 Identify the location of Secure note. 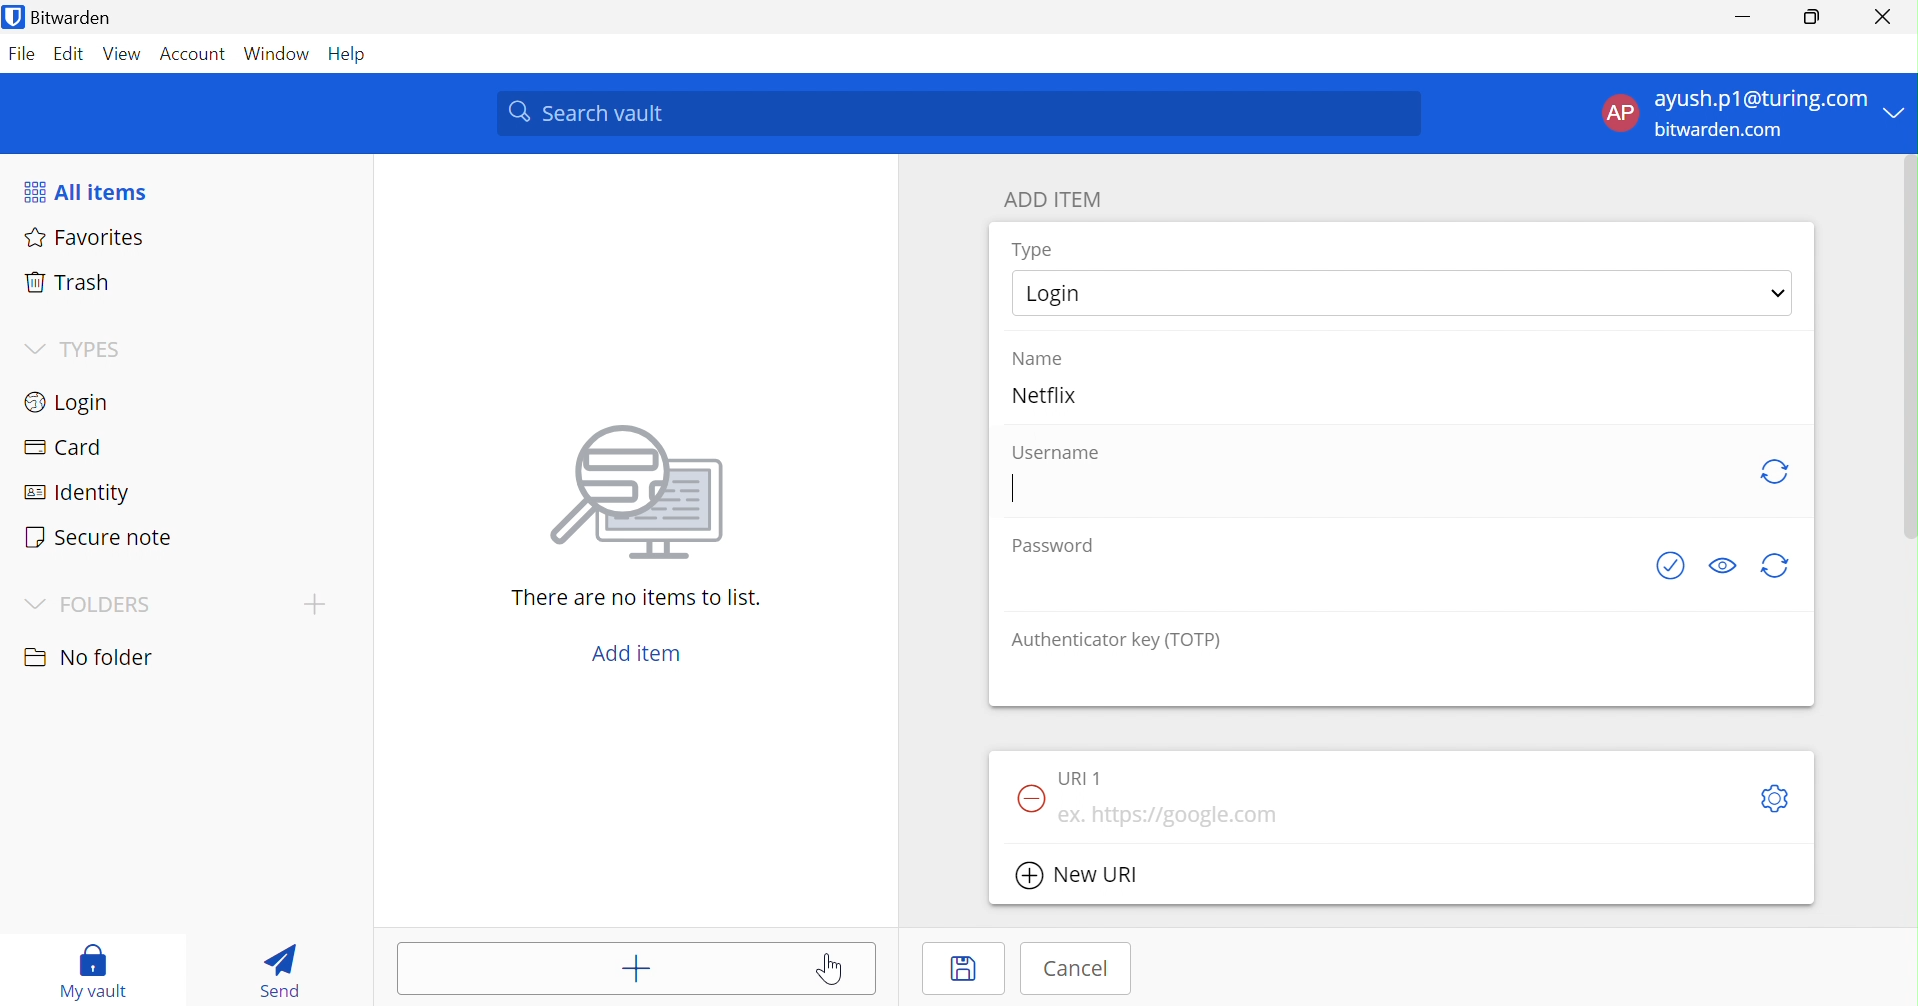
(101, 535).